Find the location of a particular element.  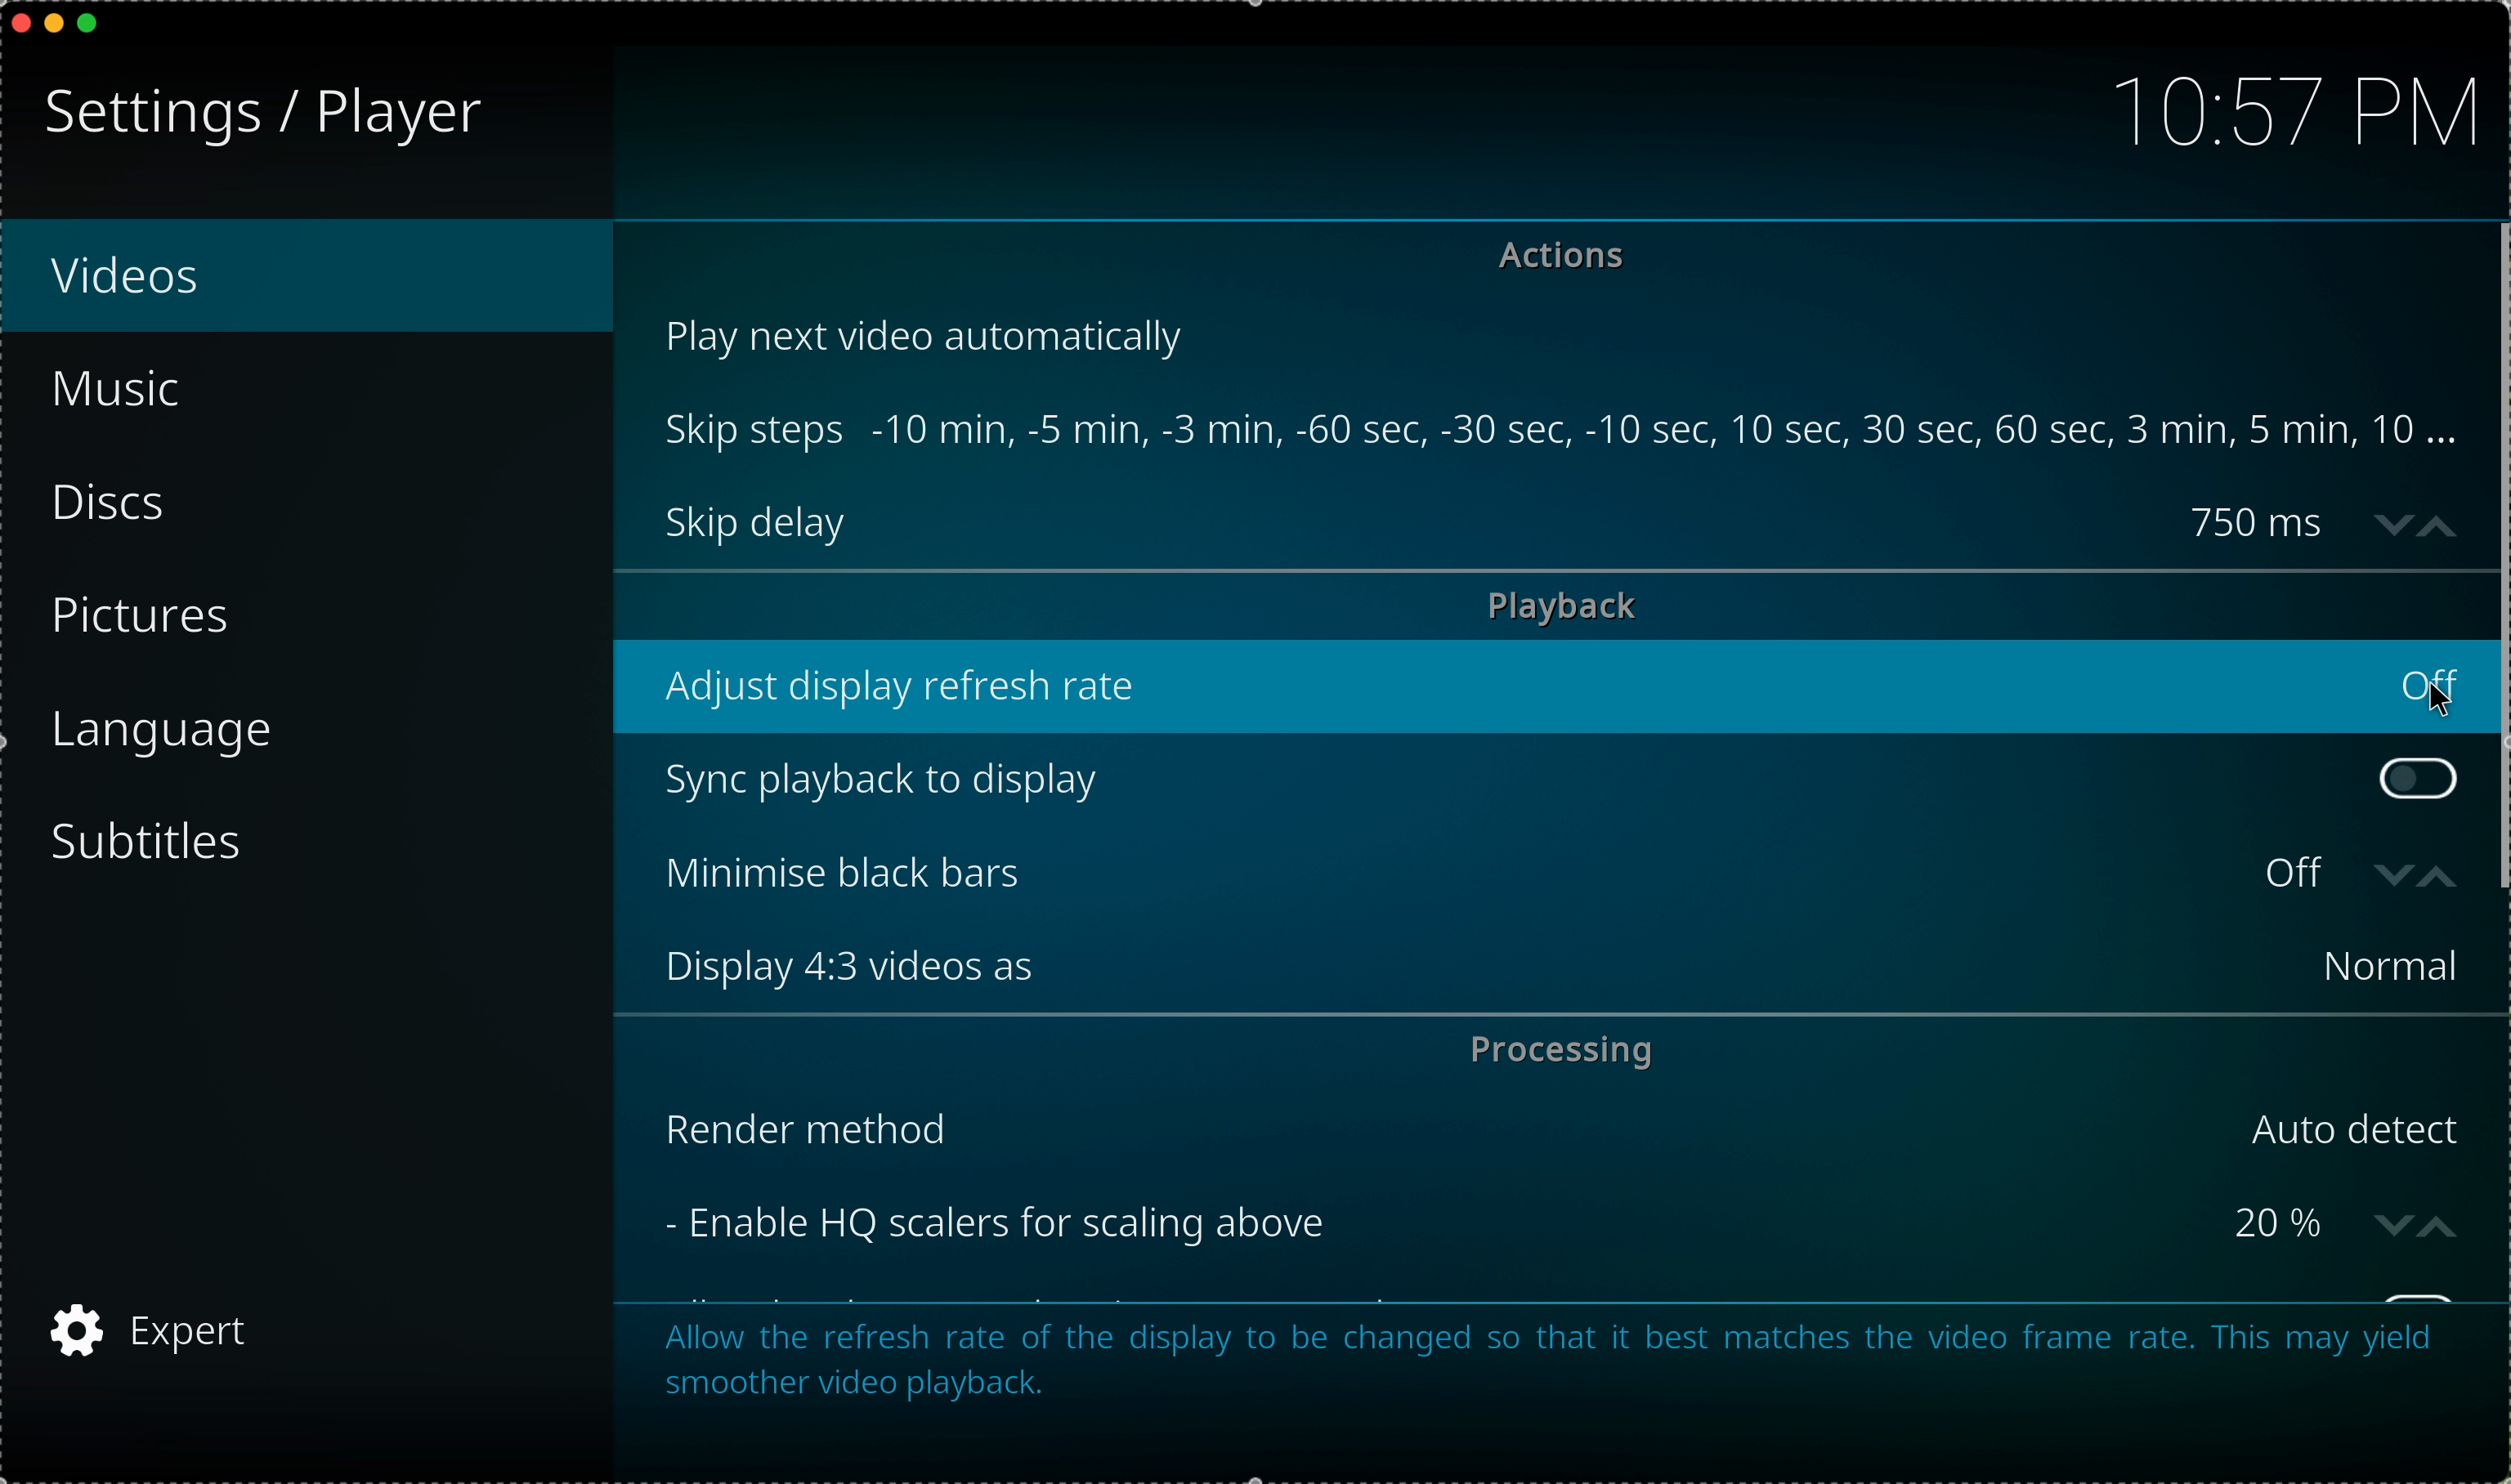

subtitles is located at coordinates (157, 843).